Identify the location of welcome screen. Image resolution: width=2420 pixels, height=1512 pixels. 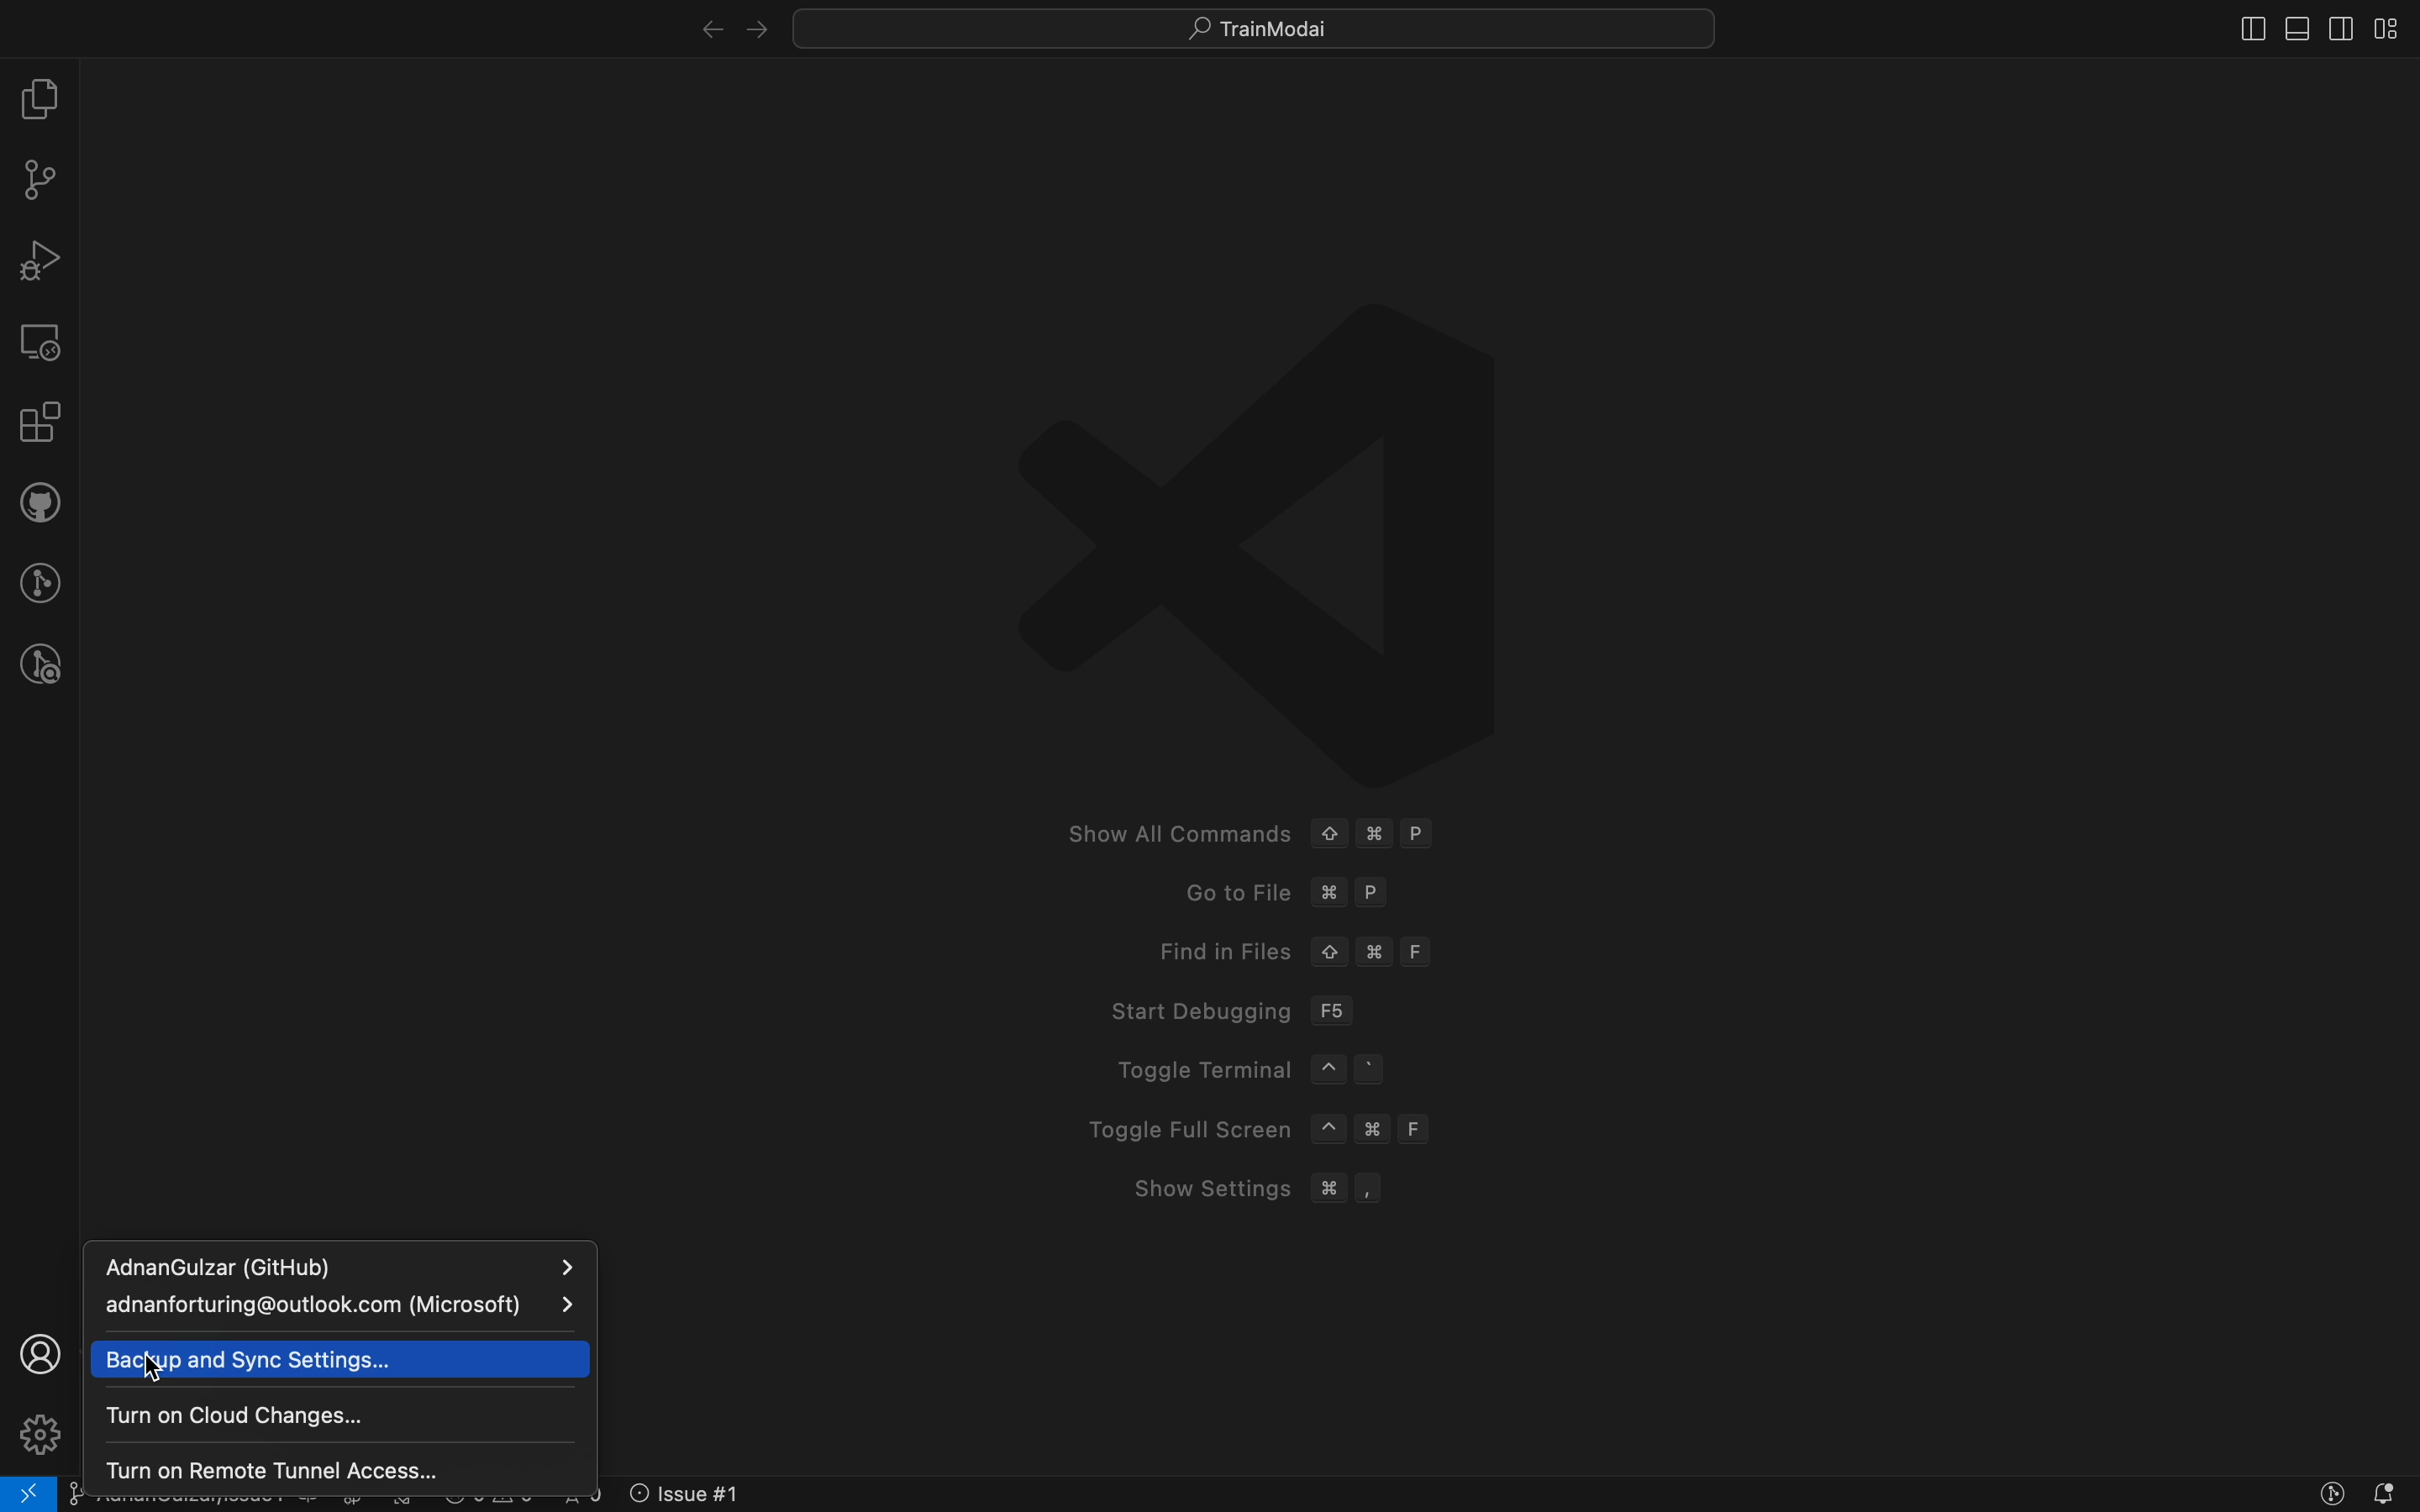
(1267, 647).